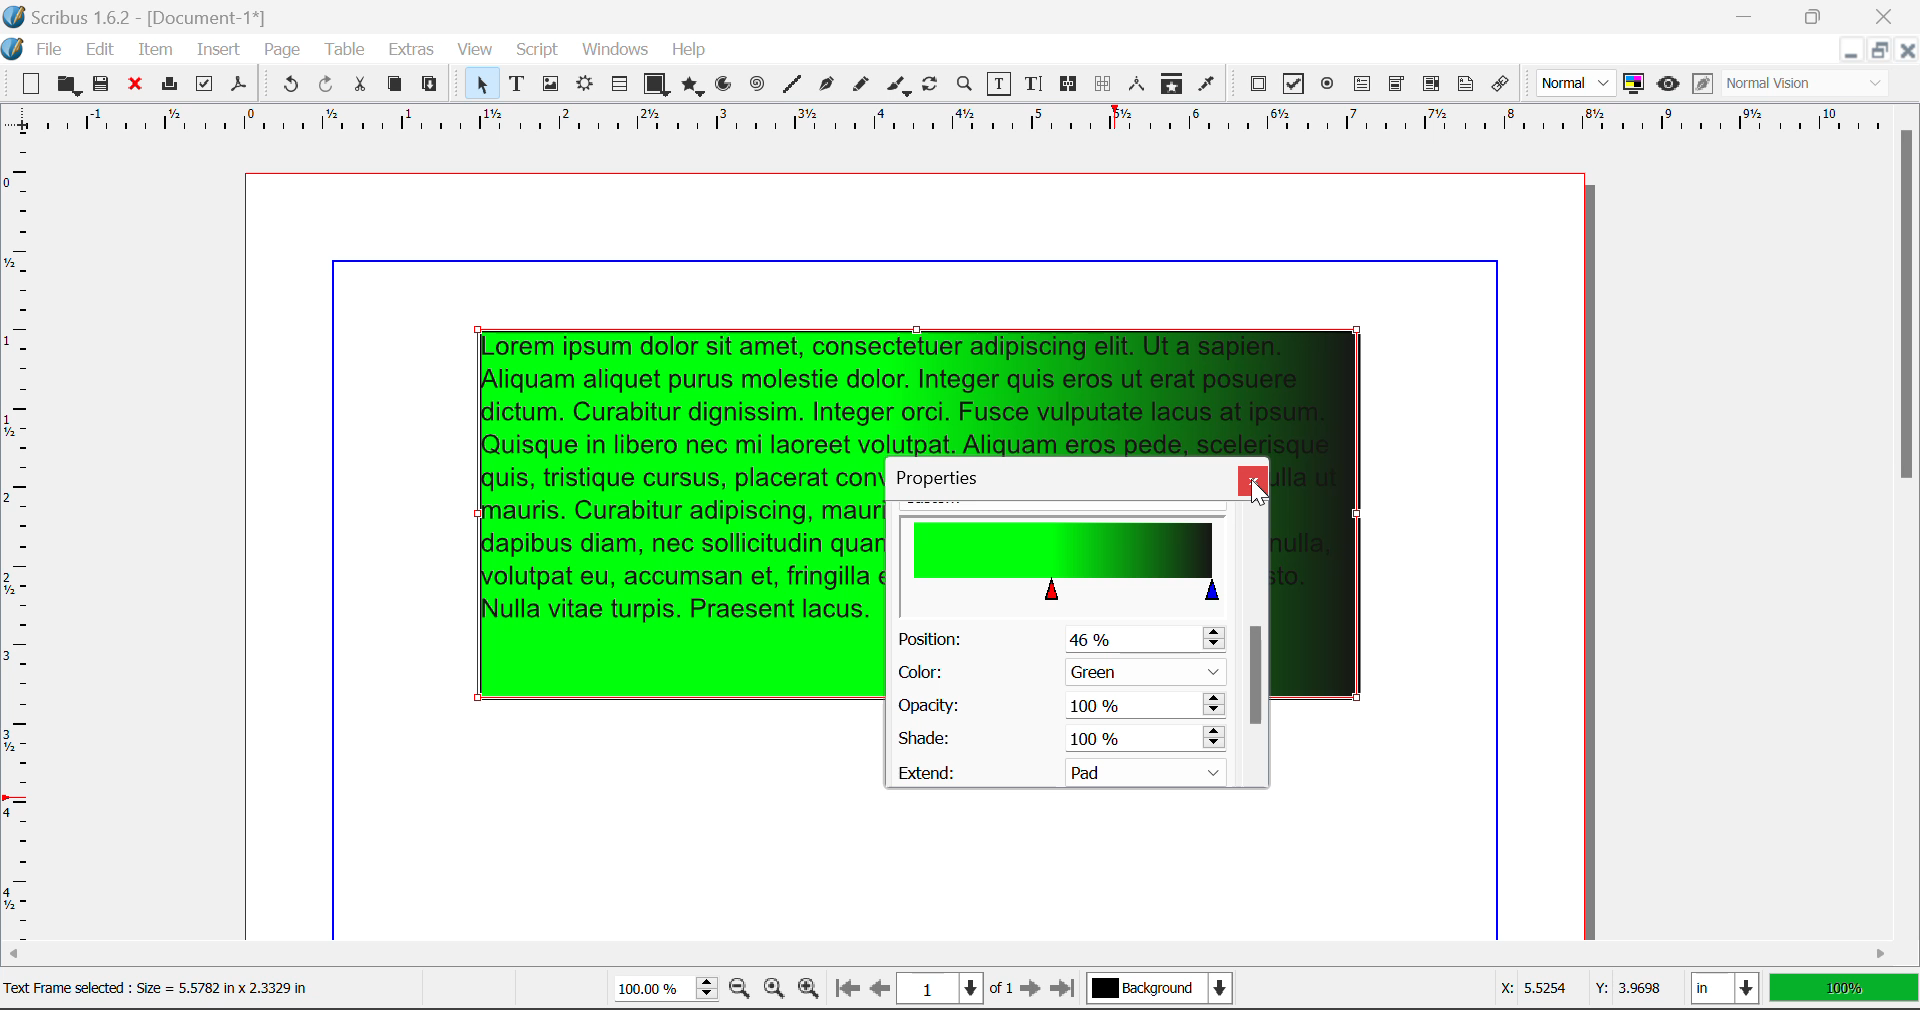  I want to click on PDF Radio Button, so click(1327, 87).